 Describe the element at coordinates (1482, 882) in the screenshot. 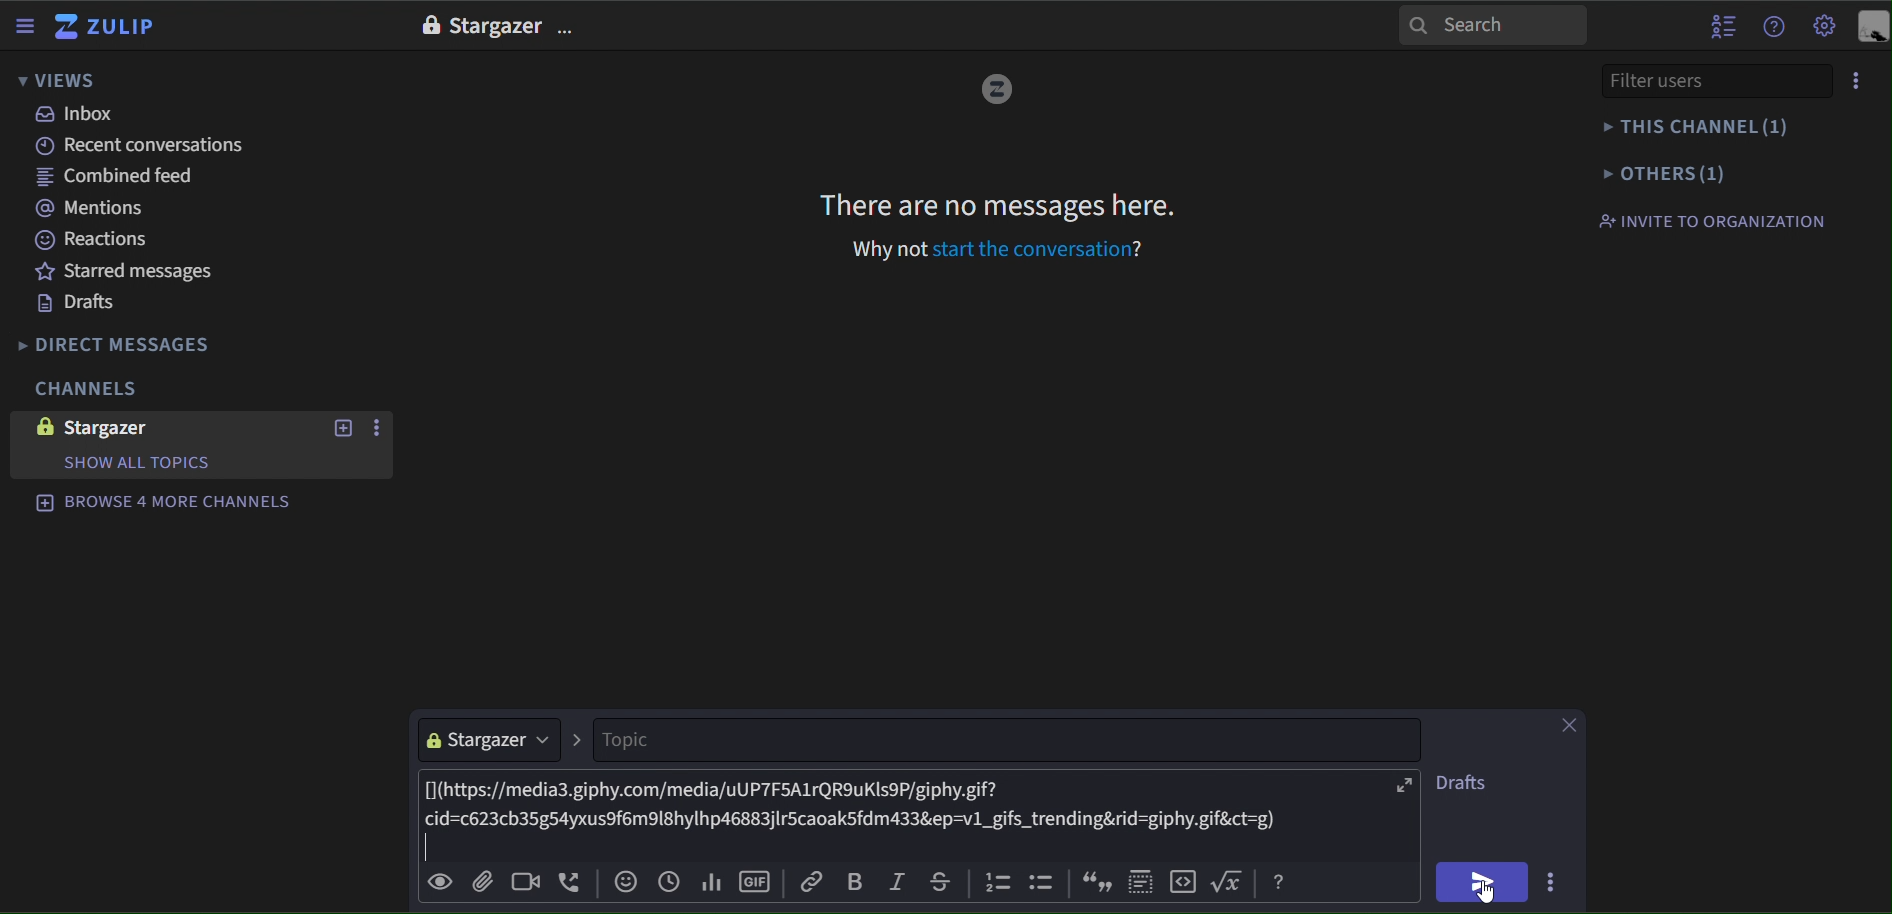

I see `send` at that location.